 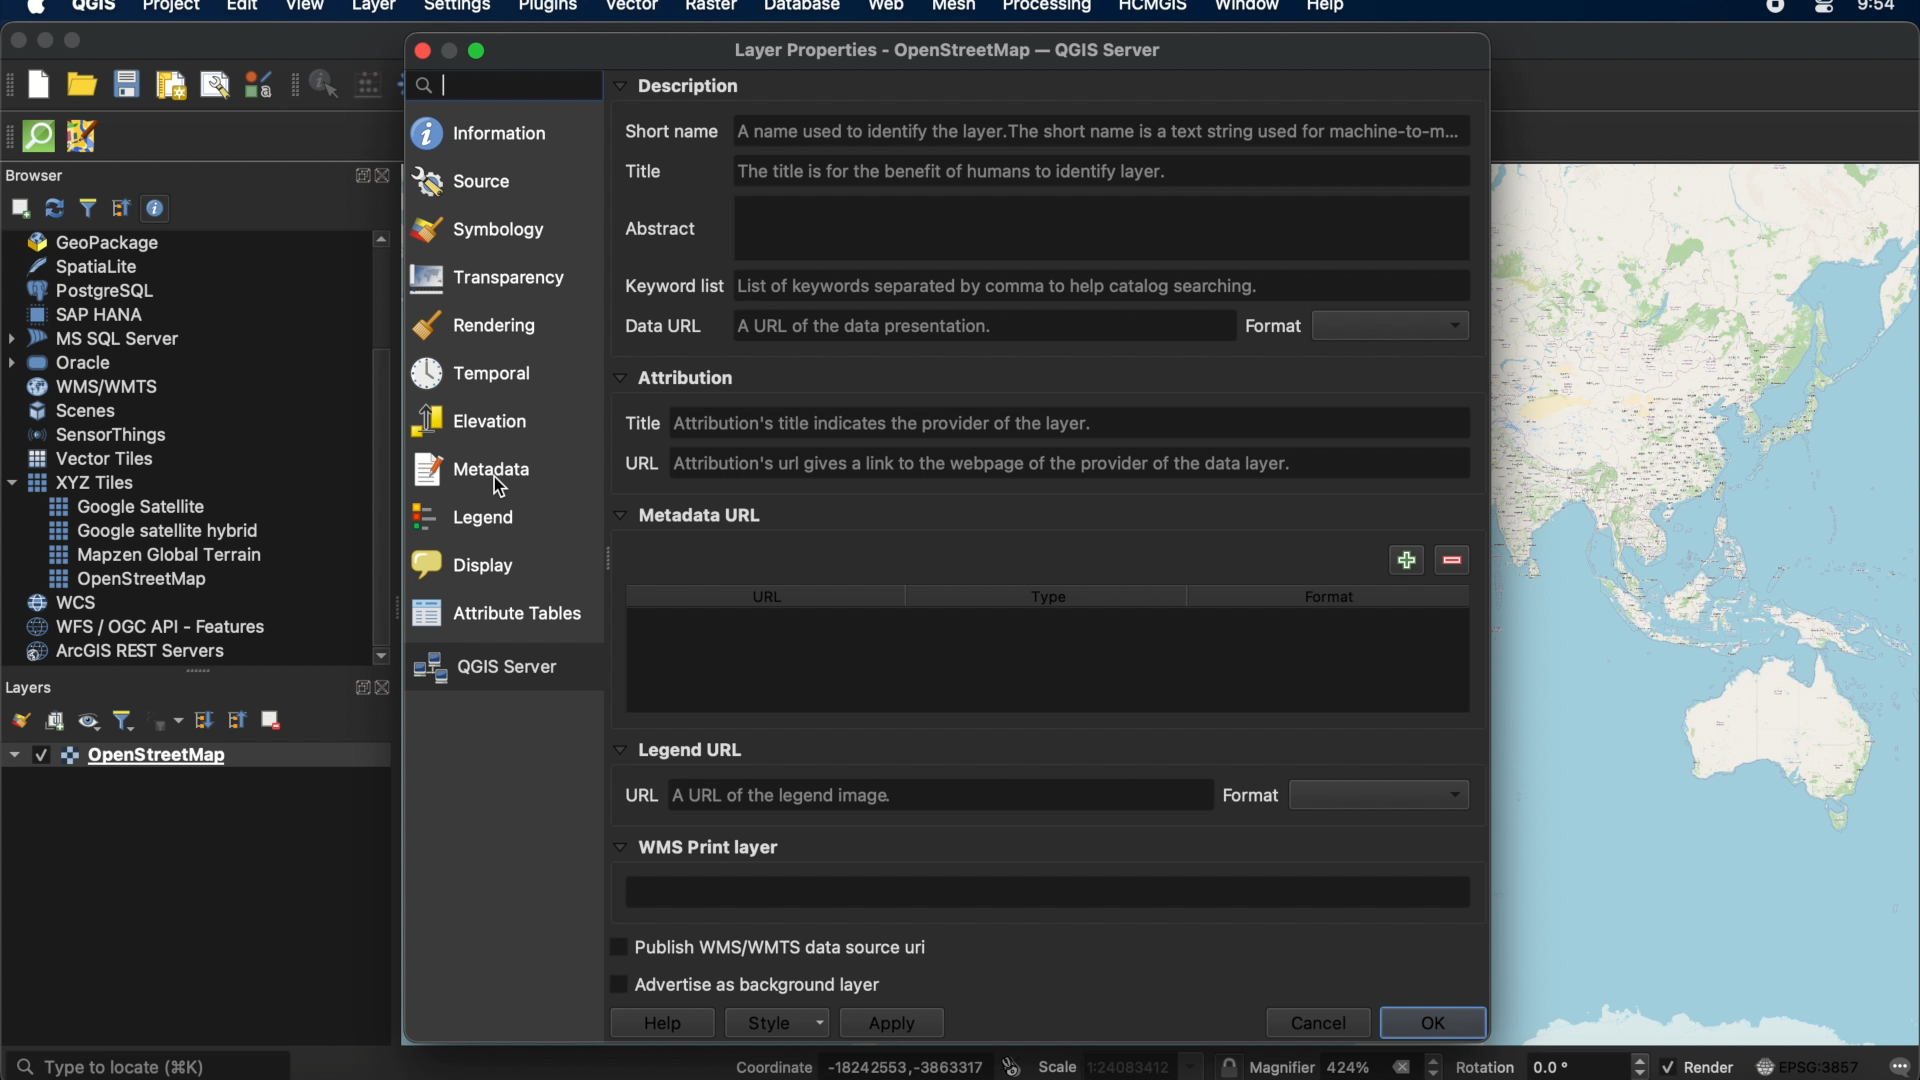 I want to click on was/ogc api- features, so click(x=147, y=627).